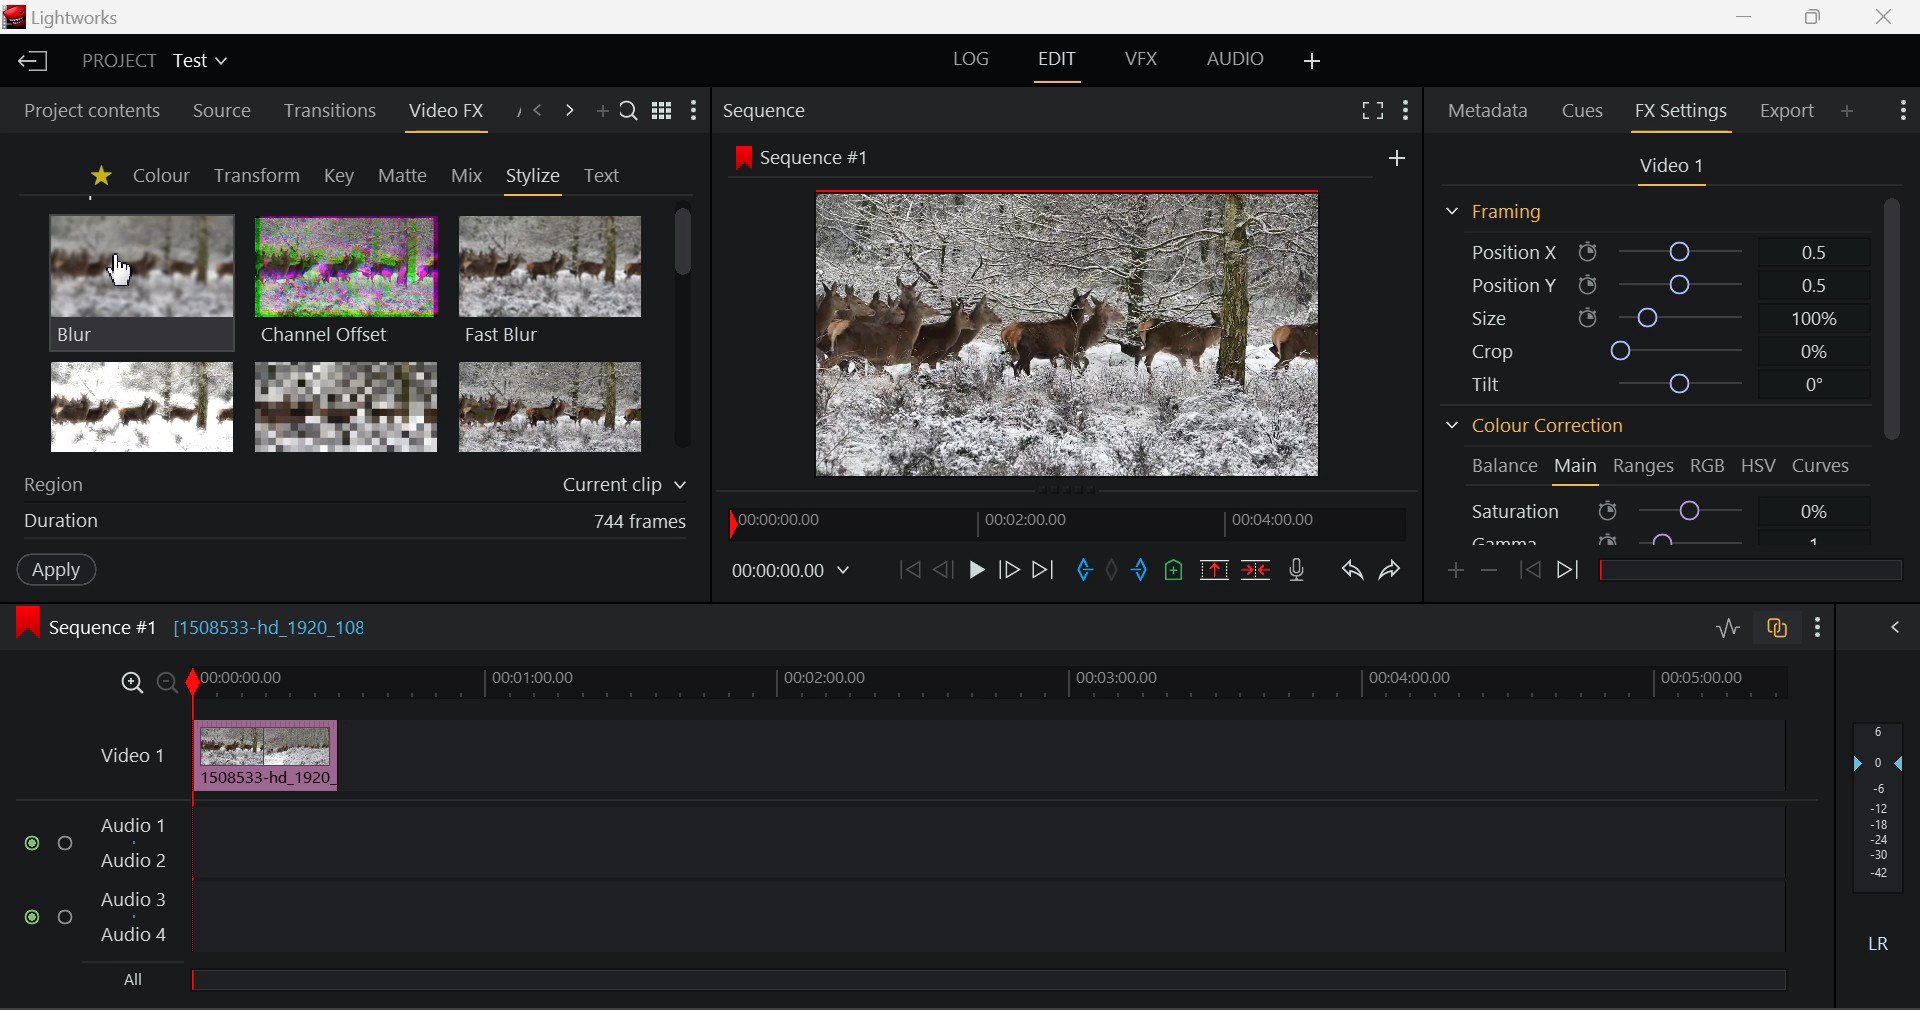  What do you see at coordinates (1258, 564) in the screenshot?
I see `Delete/Cut` at bounding box center [1258, 564].